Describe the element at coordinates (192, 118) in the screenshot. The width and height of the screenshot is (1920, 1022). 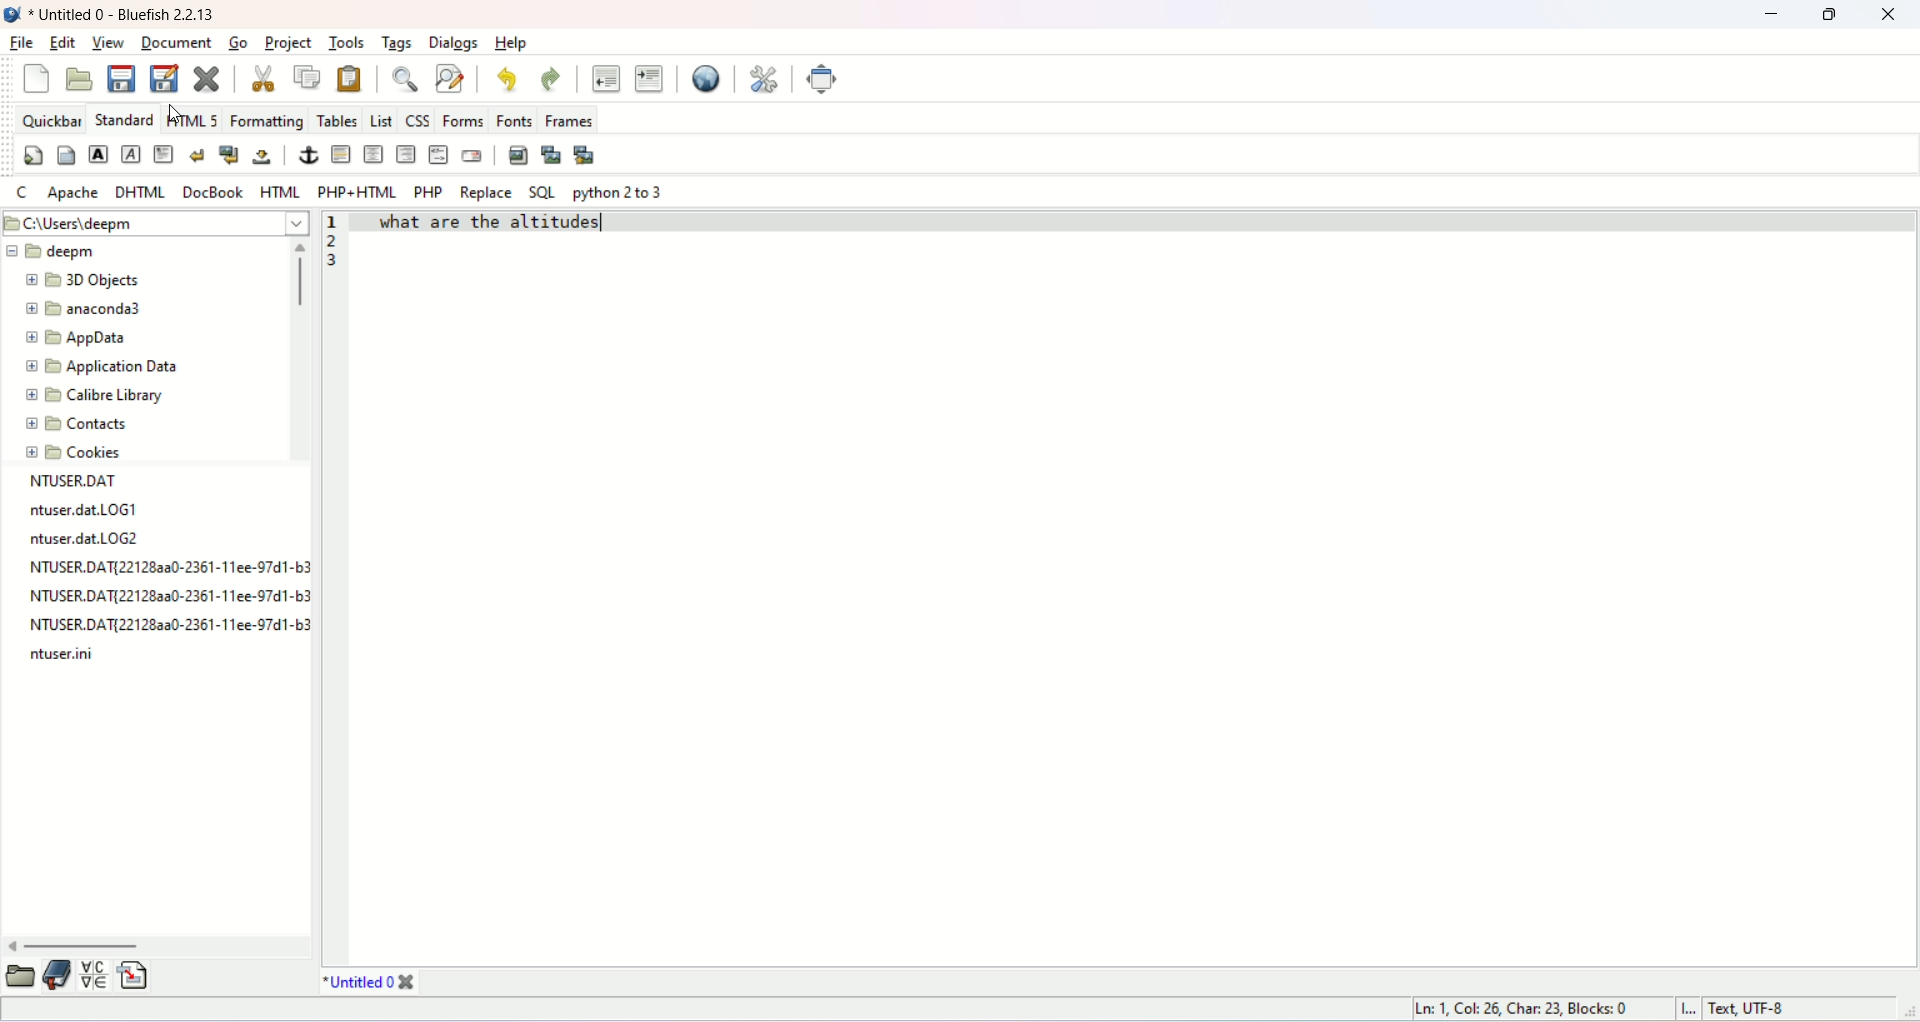
I see `HTML 5` at that location.